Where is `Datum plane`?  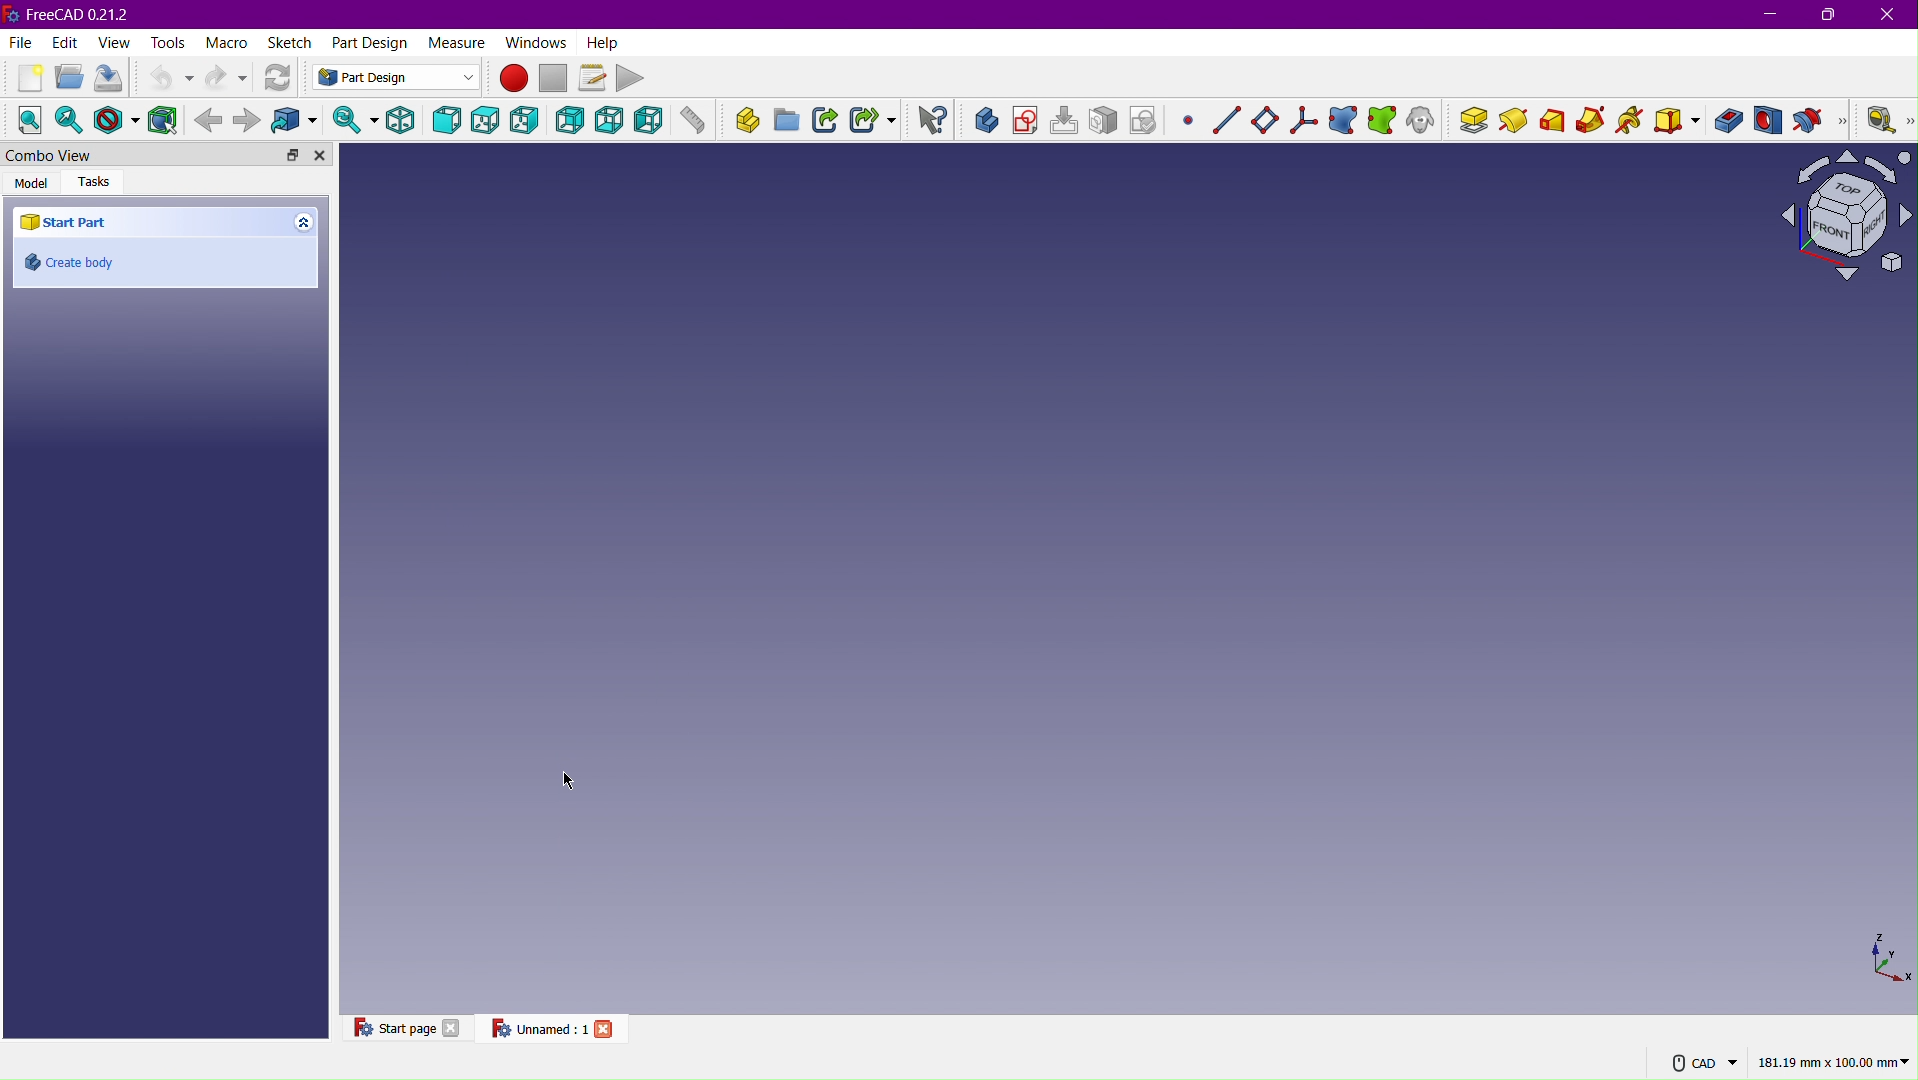
Datum plane is located at coordinates (1269, 118).